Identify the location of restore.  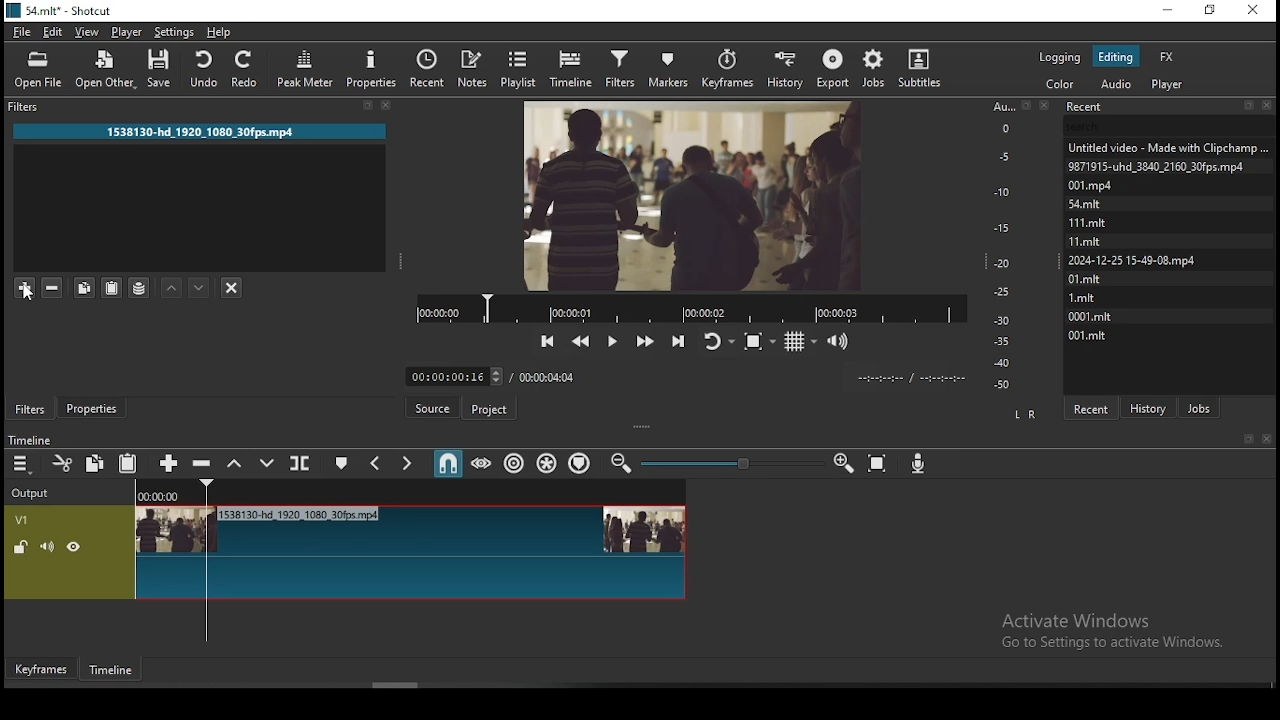
(1212, 13).